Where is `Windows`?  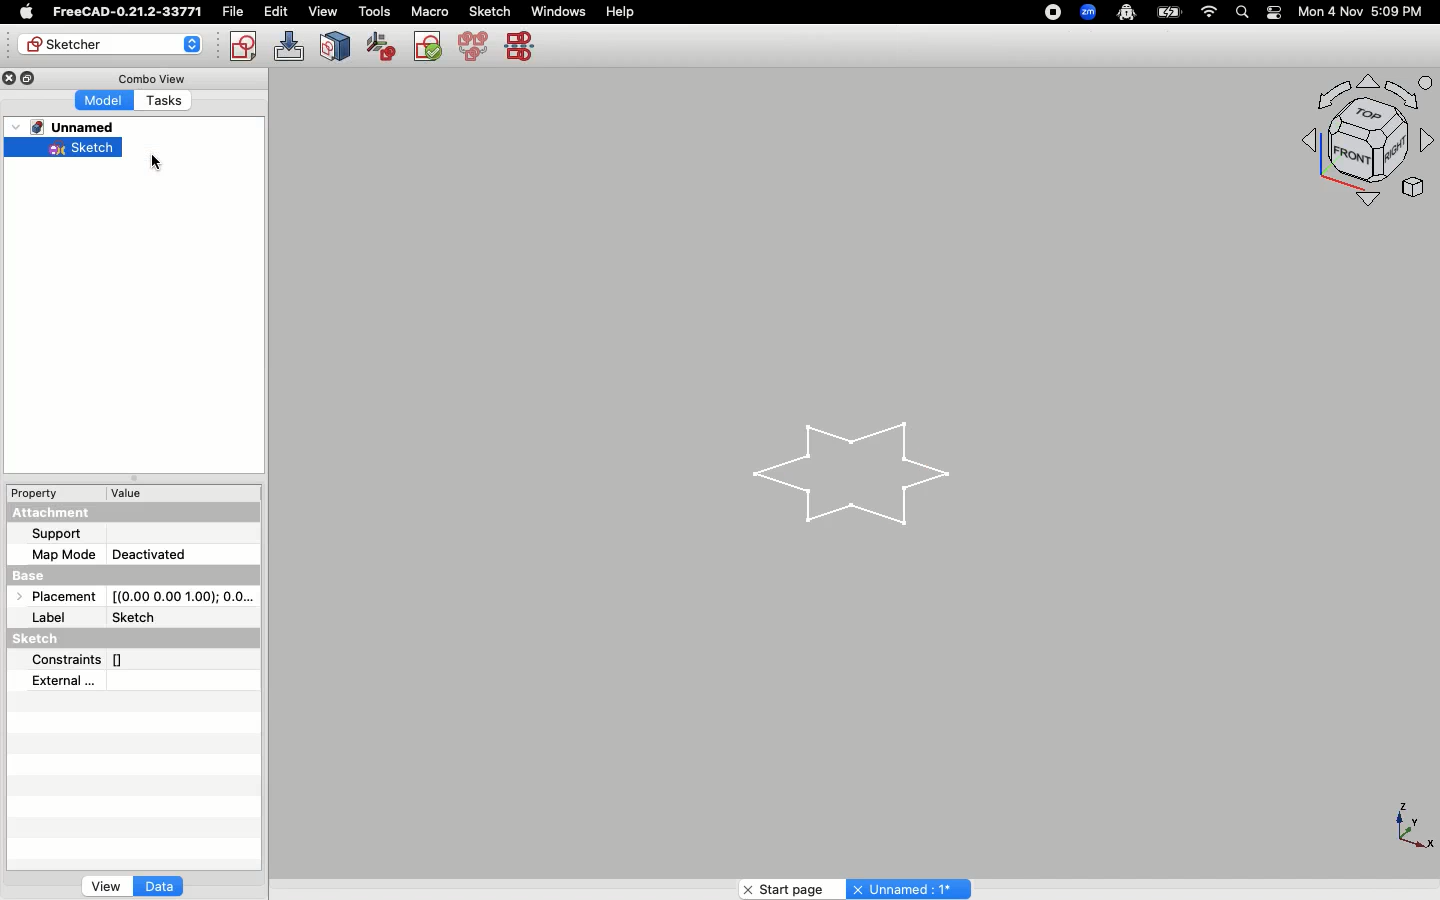
Windows is located at coordinates (558, 12).